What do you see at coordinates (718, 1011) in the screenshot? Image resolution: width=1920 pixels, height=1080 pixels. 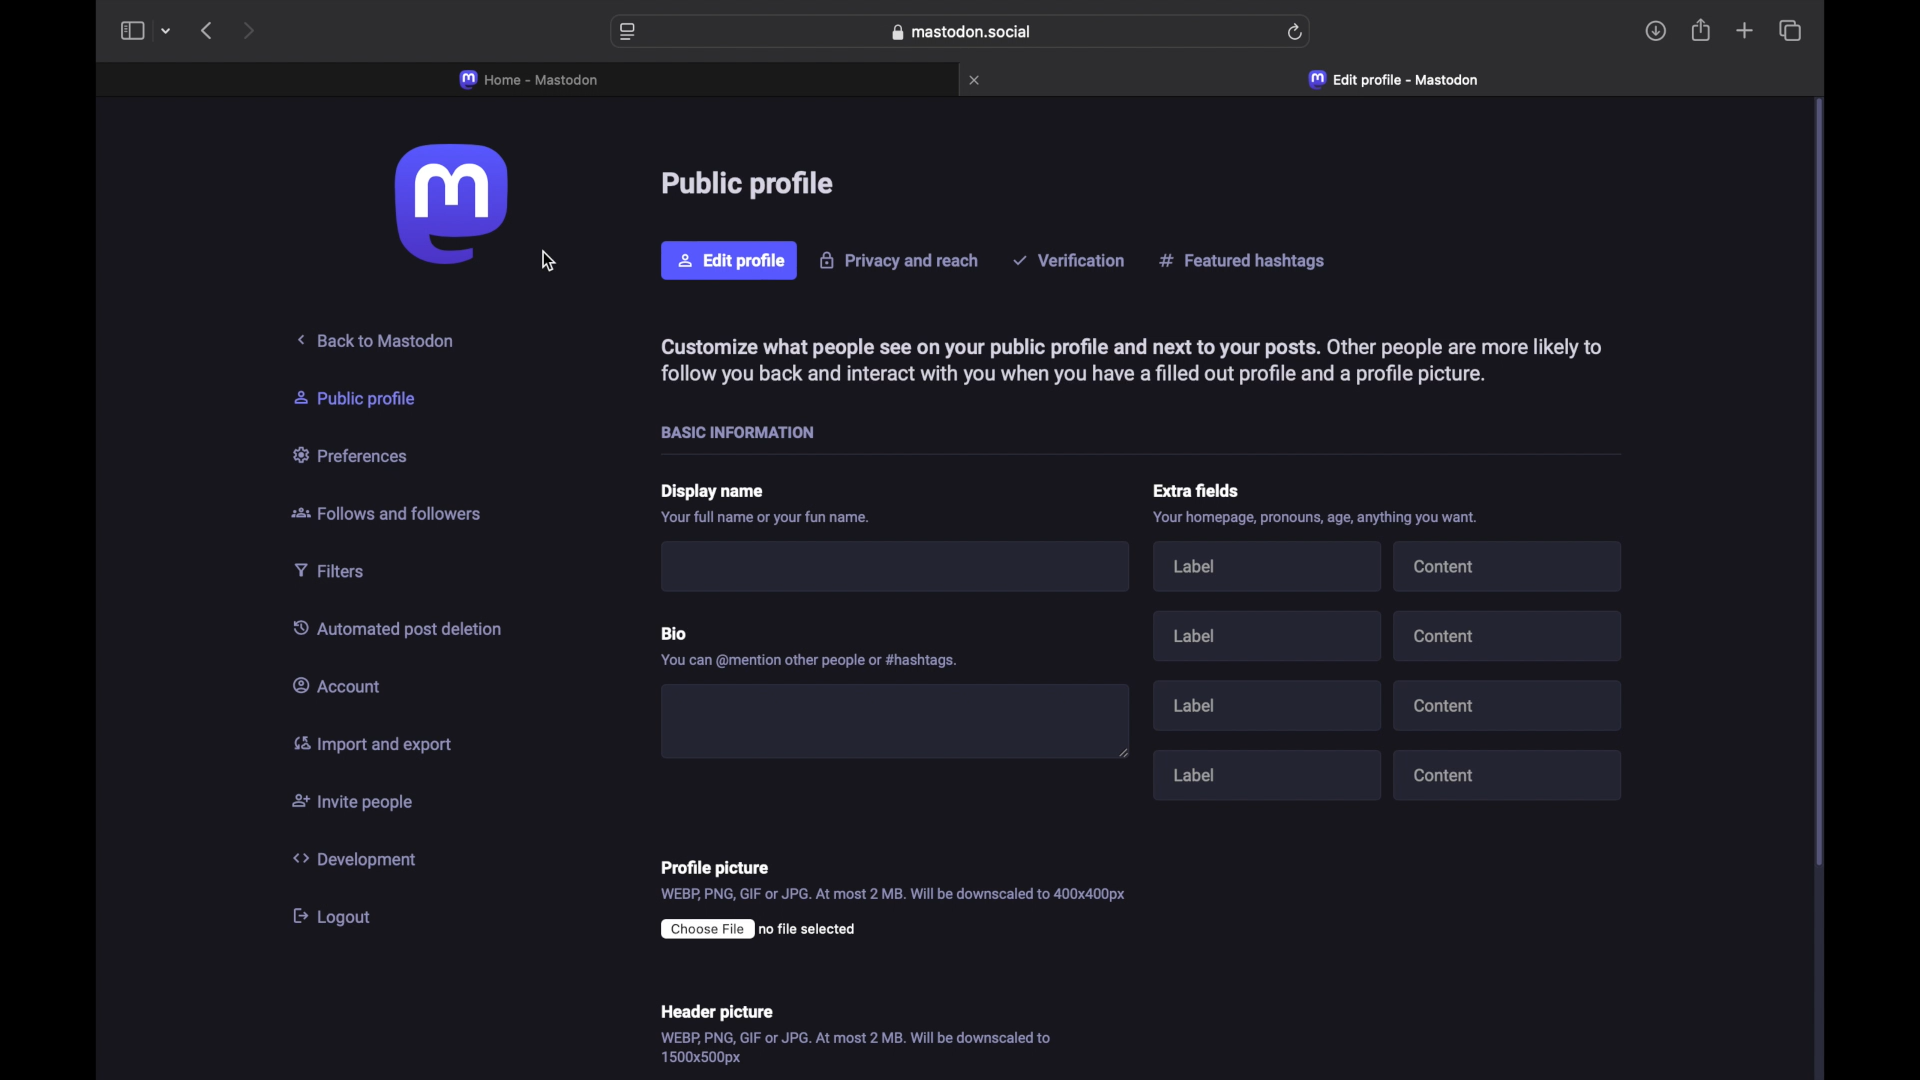 I see `header picture` at bounding box center [718, 1011].